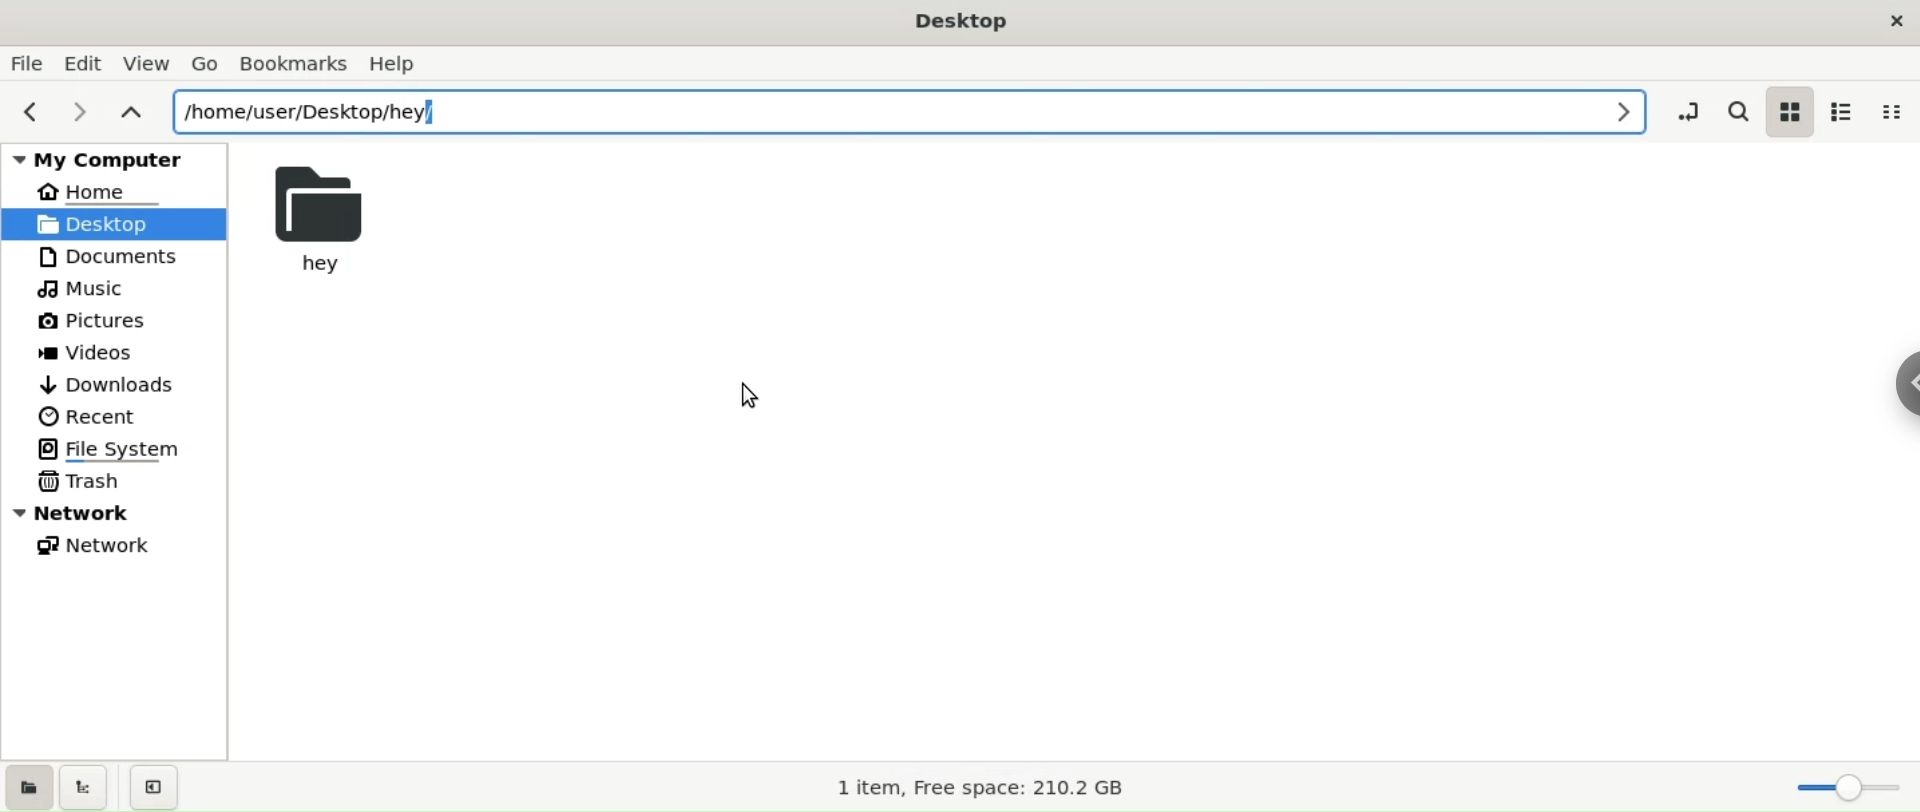 The image size is (1920, 812). Describe the element at coordinates (1849, 786) in the screenshot. I see `zoom Slider` at that location.